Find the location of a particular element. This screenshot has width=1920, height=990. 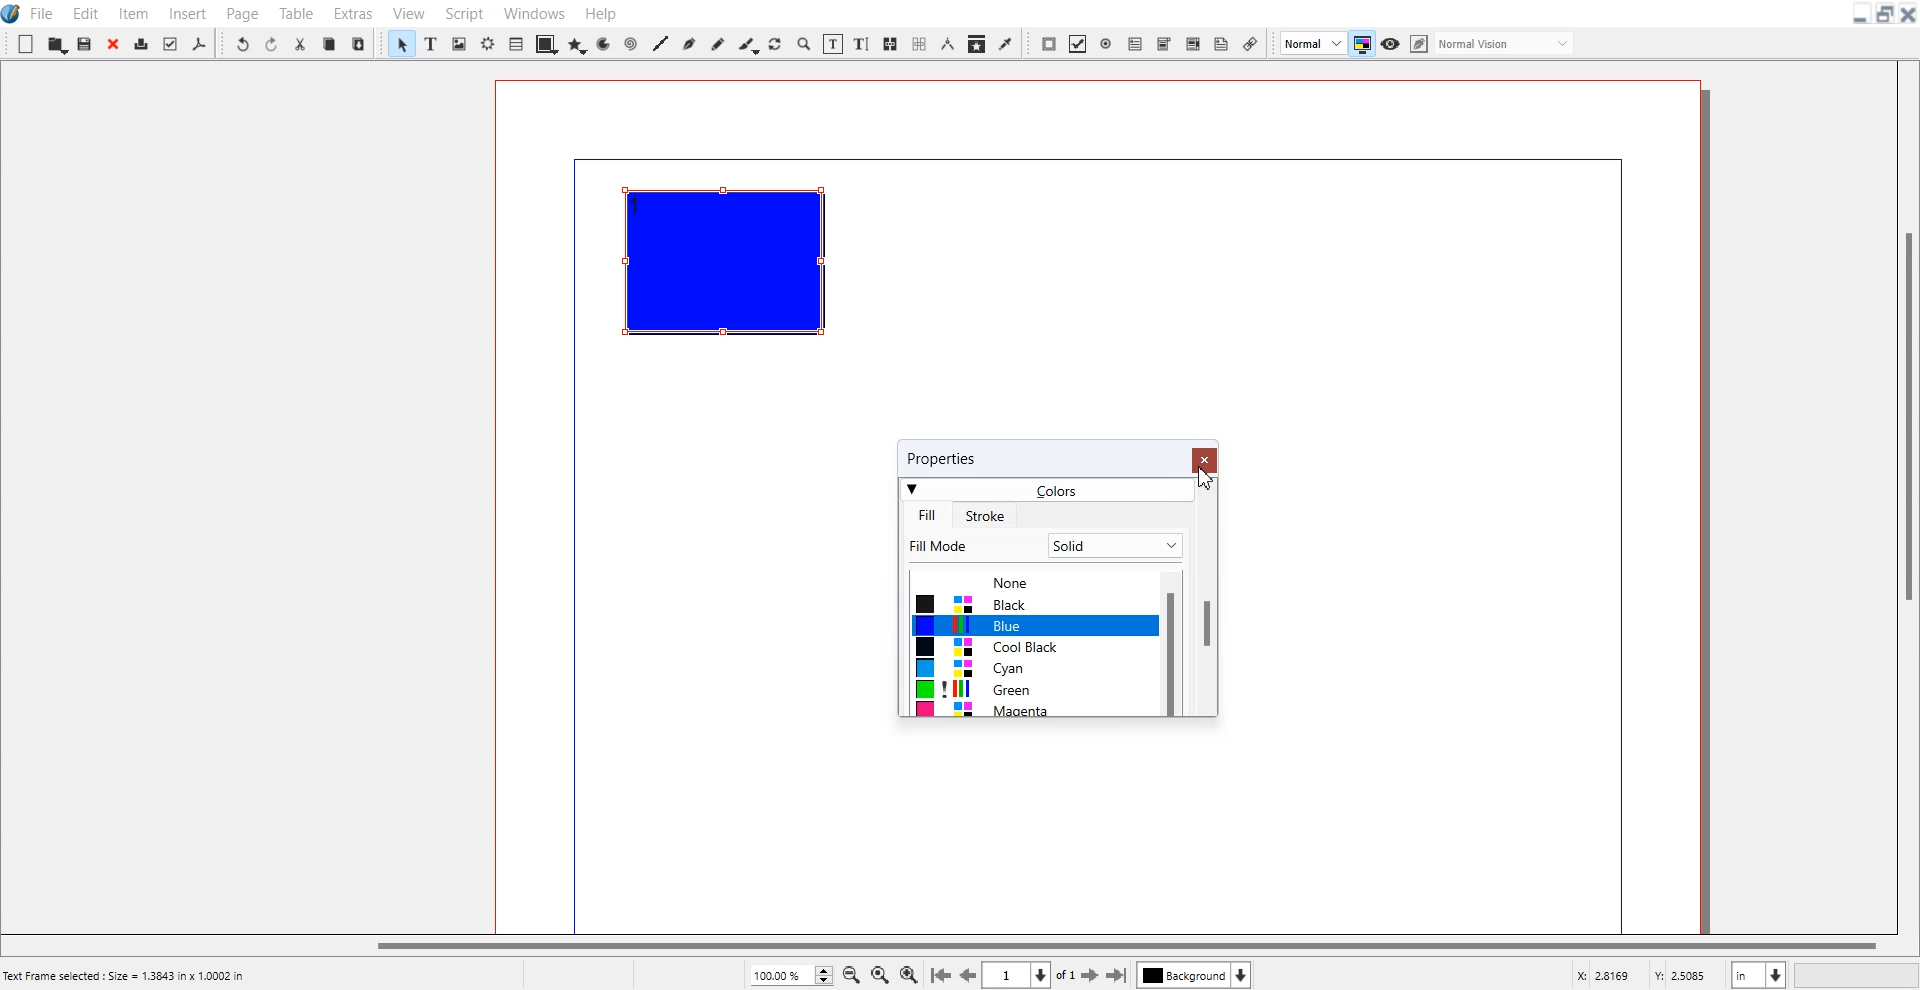

Copy is located at coordinates (329, 42).